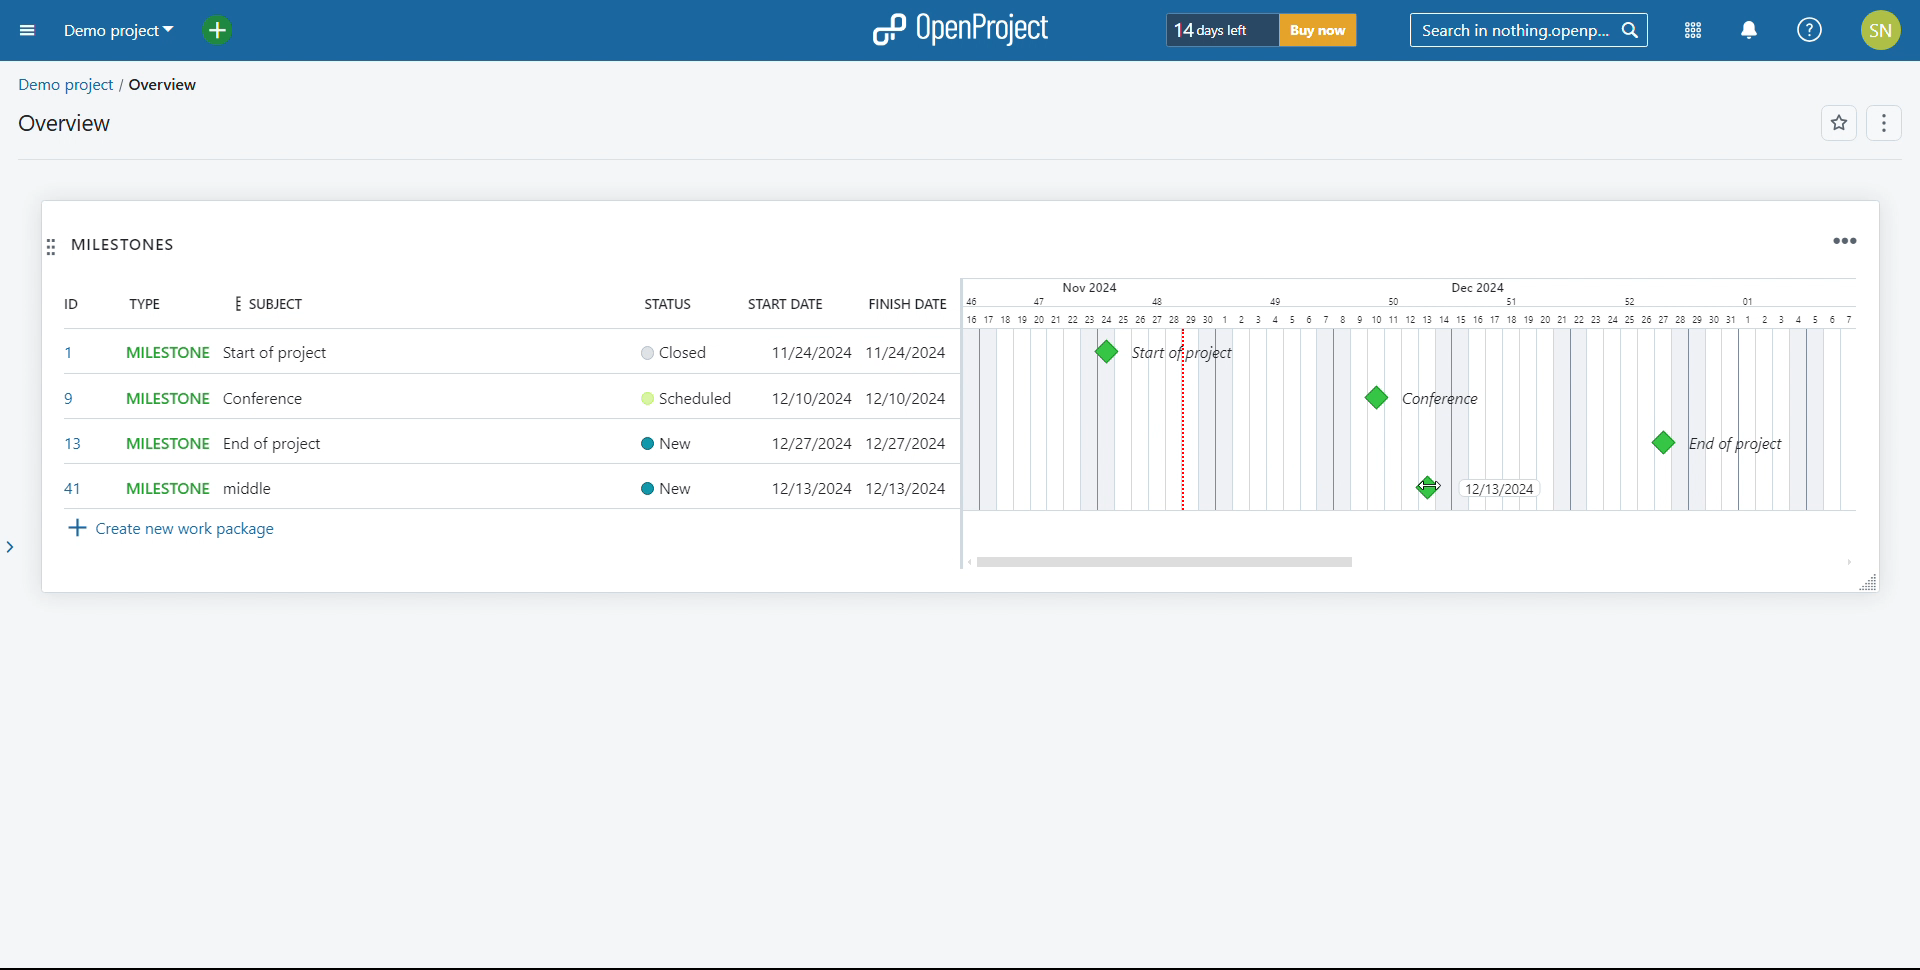  Describe the element at coordinates (1844, 561) in the screenshot. I see `scroll right` at that location.